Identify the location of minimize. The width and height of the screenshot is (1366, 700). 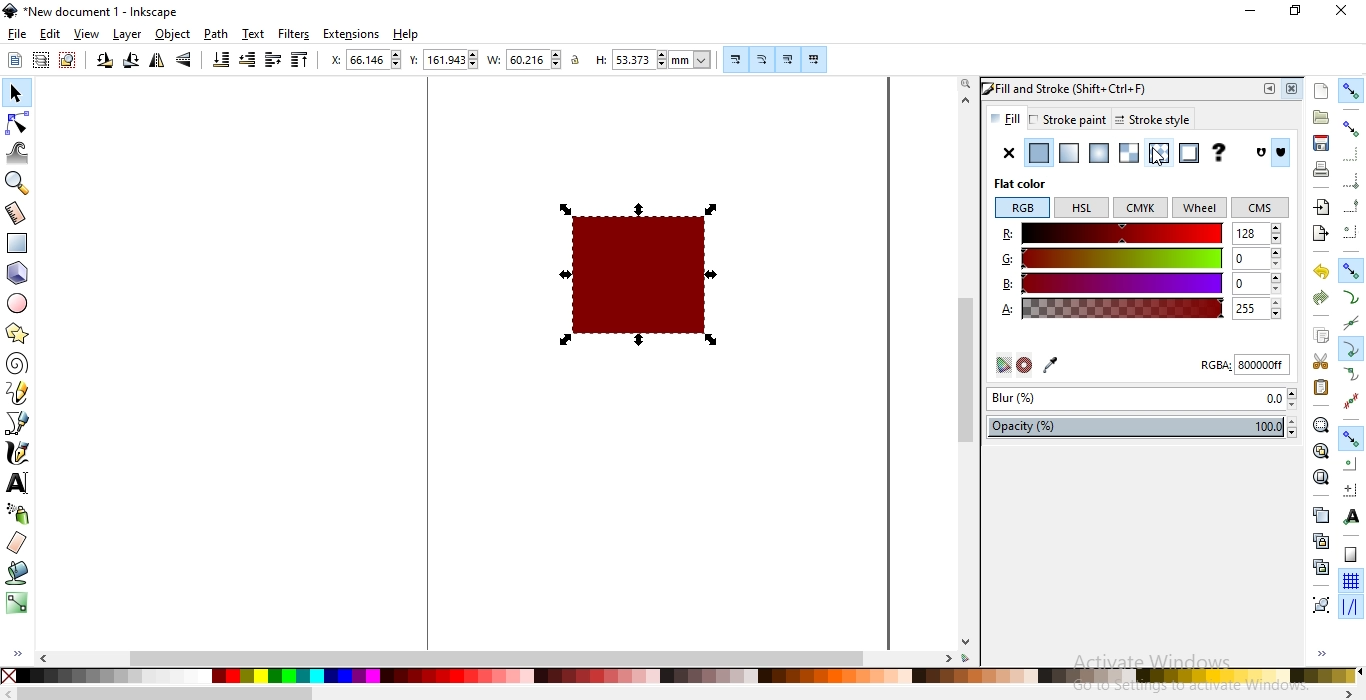
(1252, 12).